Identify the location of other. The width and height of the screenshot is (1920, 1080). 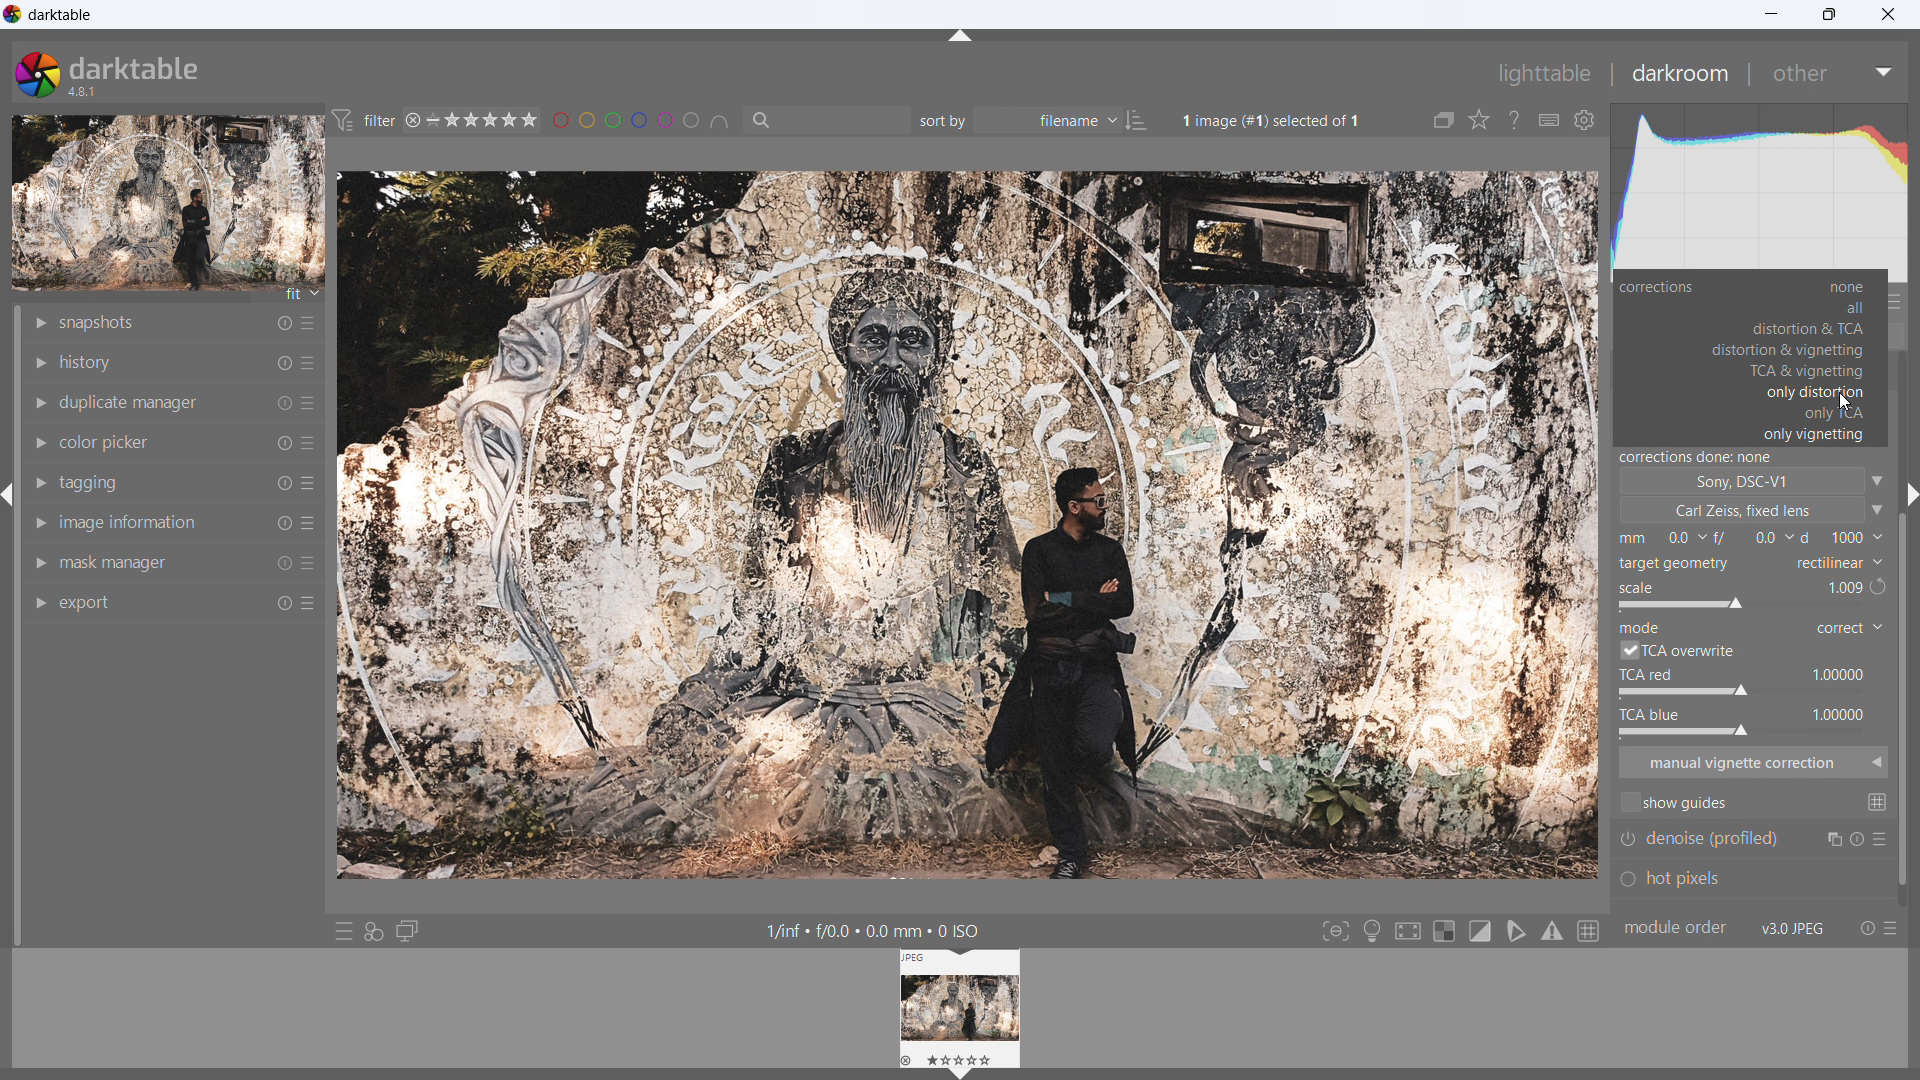
(1834, 72).